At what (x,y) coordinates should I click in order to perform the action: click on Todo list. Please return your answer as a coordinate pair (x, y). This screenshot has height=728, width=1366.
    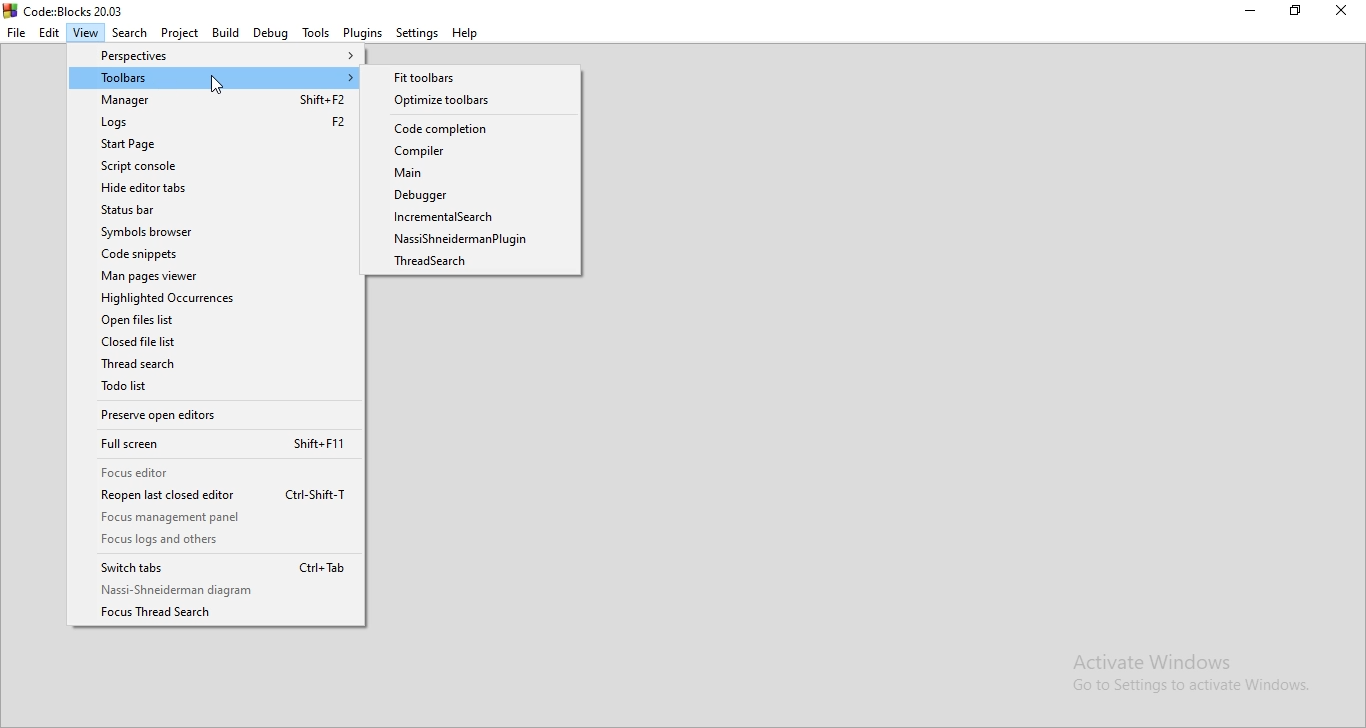
    Looking at the image, I should click on (221, 389).